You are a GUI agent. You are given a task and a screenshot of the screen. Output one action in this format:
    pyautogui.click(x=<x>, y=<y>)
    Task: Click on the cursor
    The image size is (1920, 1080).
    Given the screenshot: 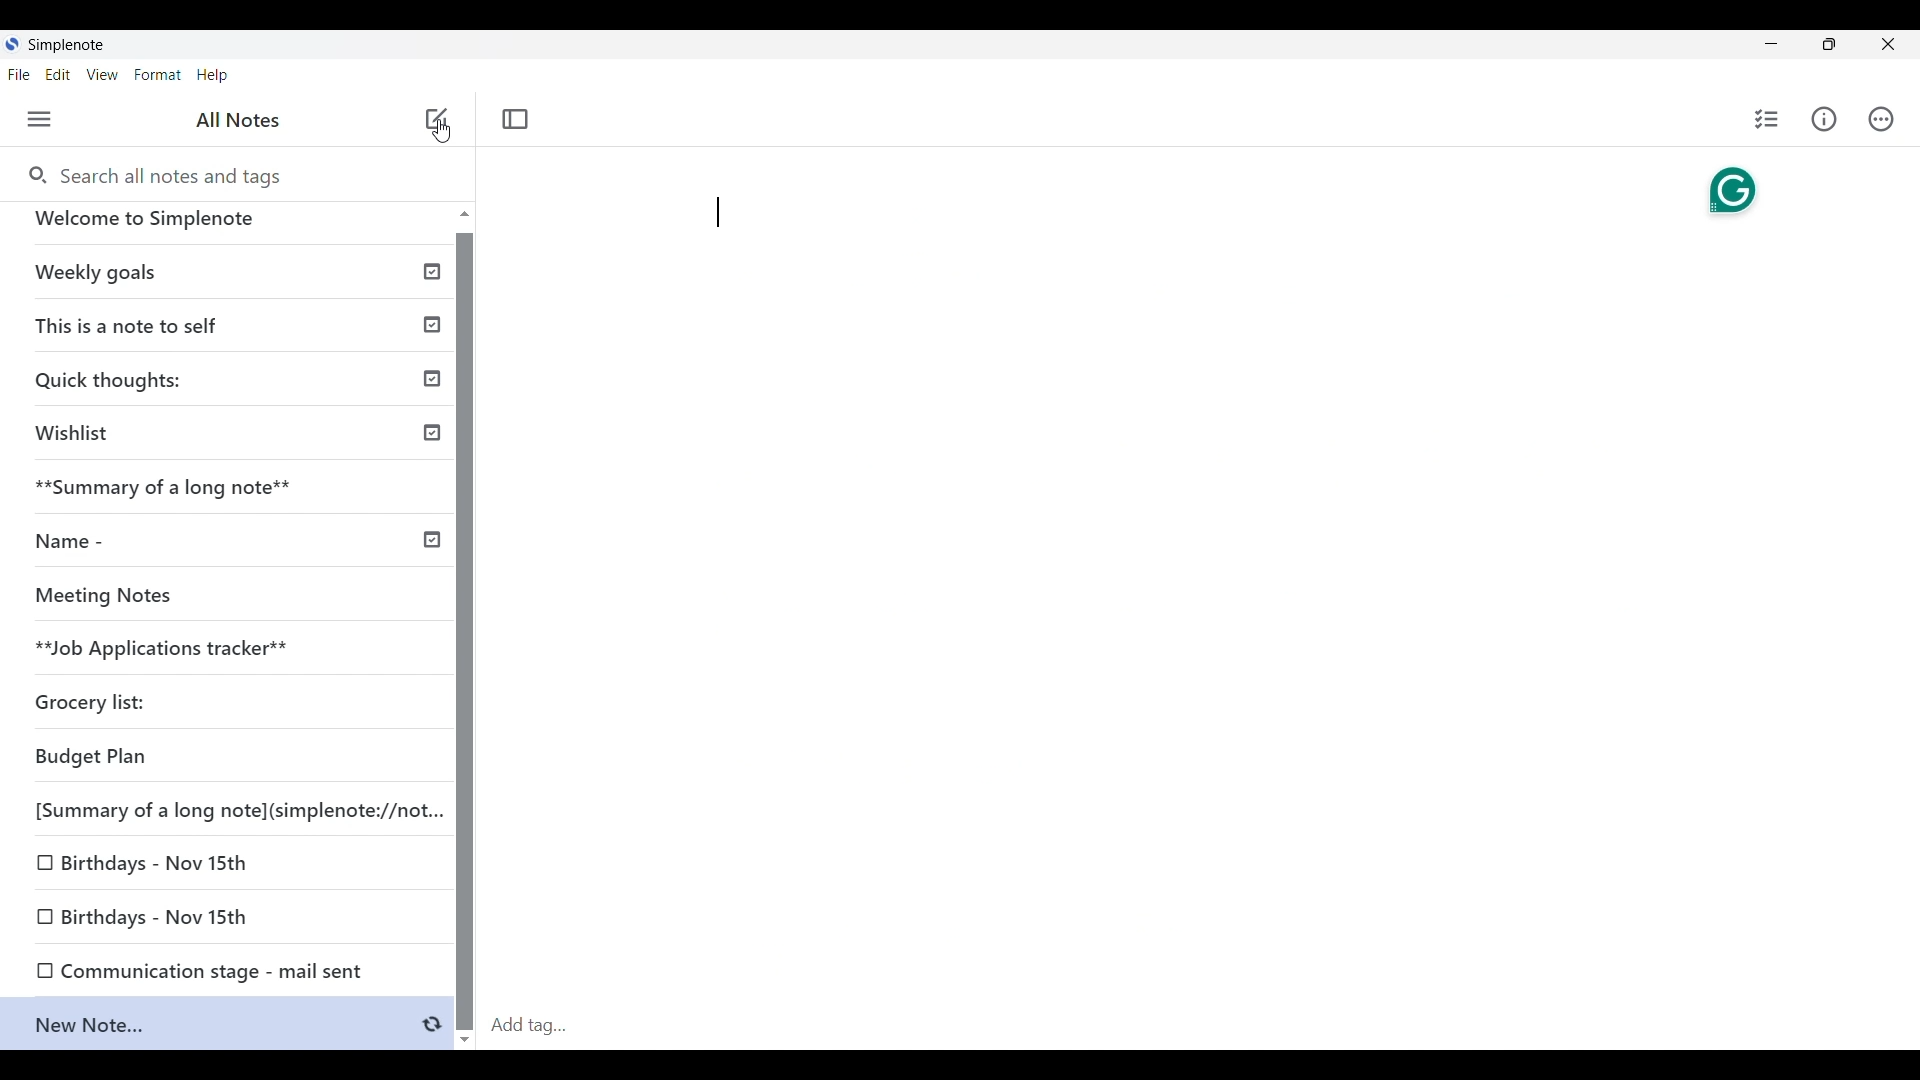 What is the action you would take?
    pyautogui.click(x=438, y=130)
    